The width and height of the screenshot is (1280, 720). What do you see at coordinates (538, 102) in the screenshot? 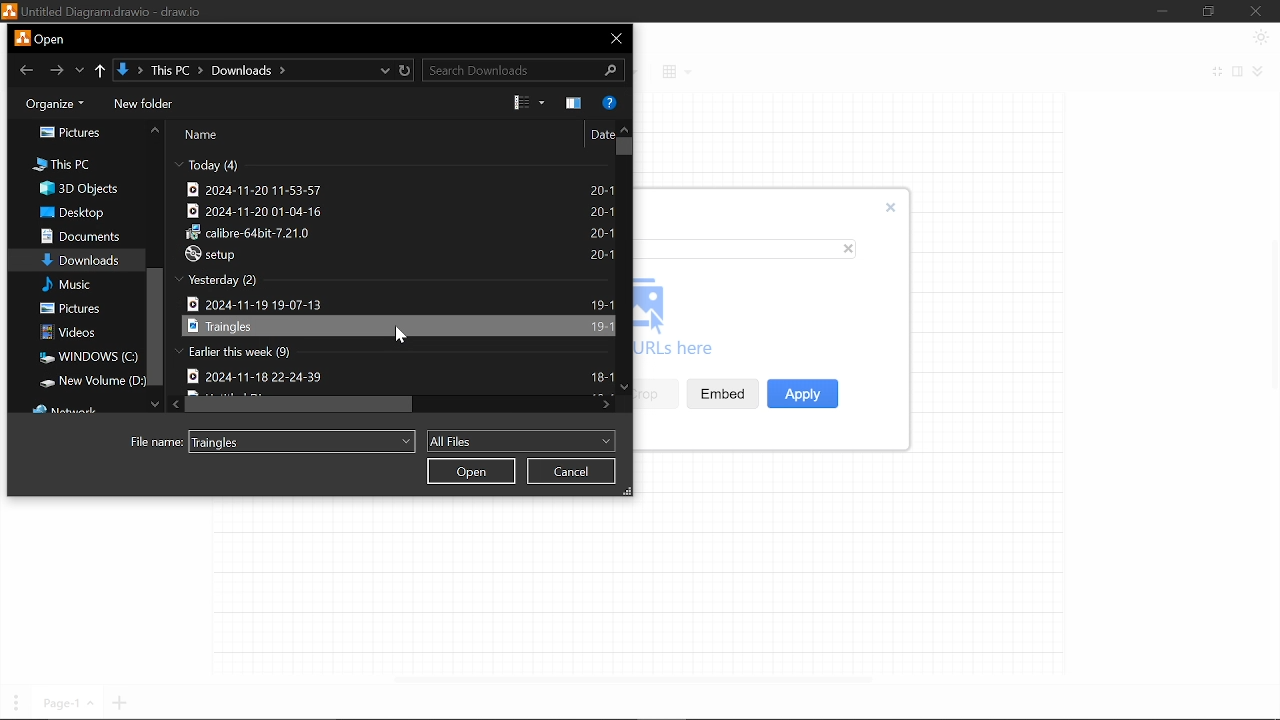
I see `View options` at bounding box center [538, 102].